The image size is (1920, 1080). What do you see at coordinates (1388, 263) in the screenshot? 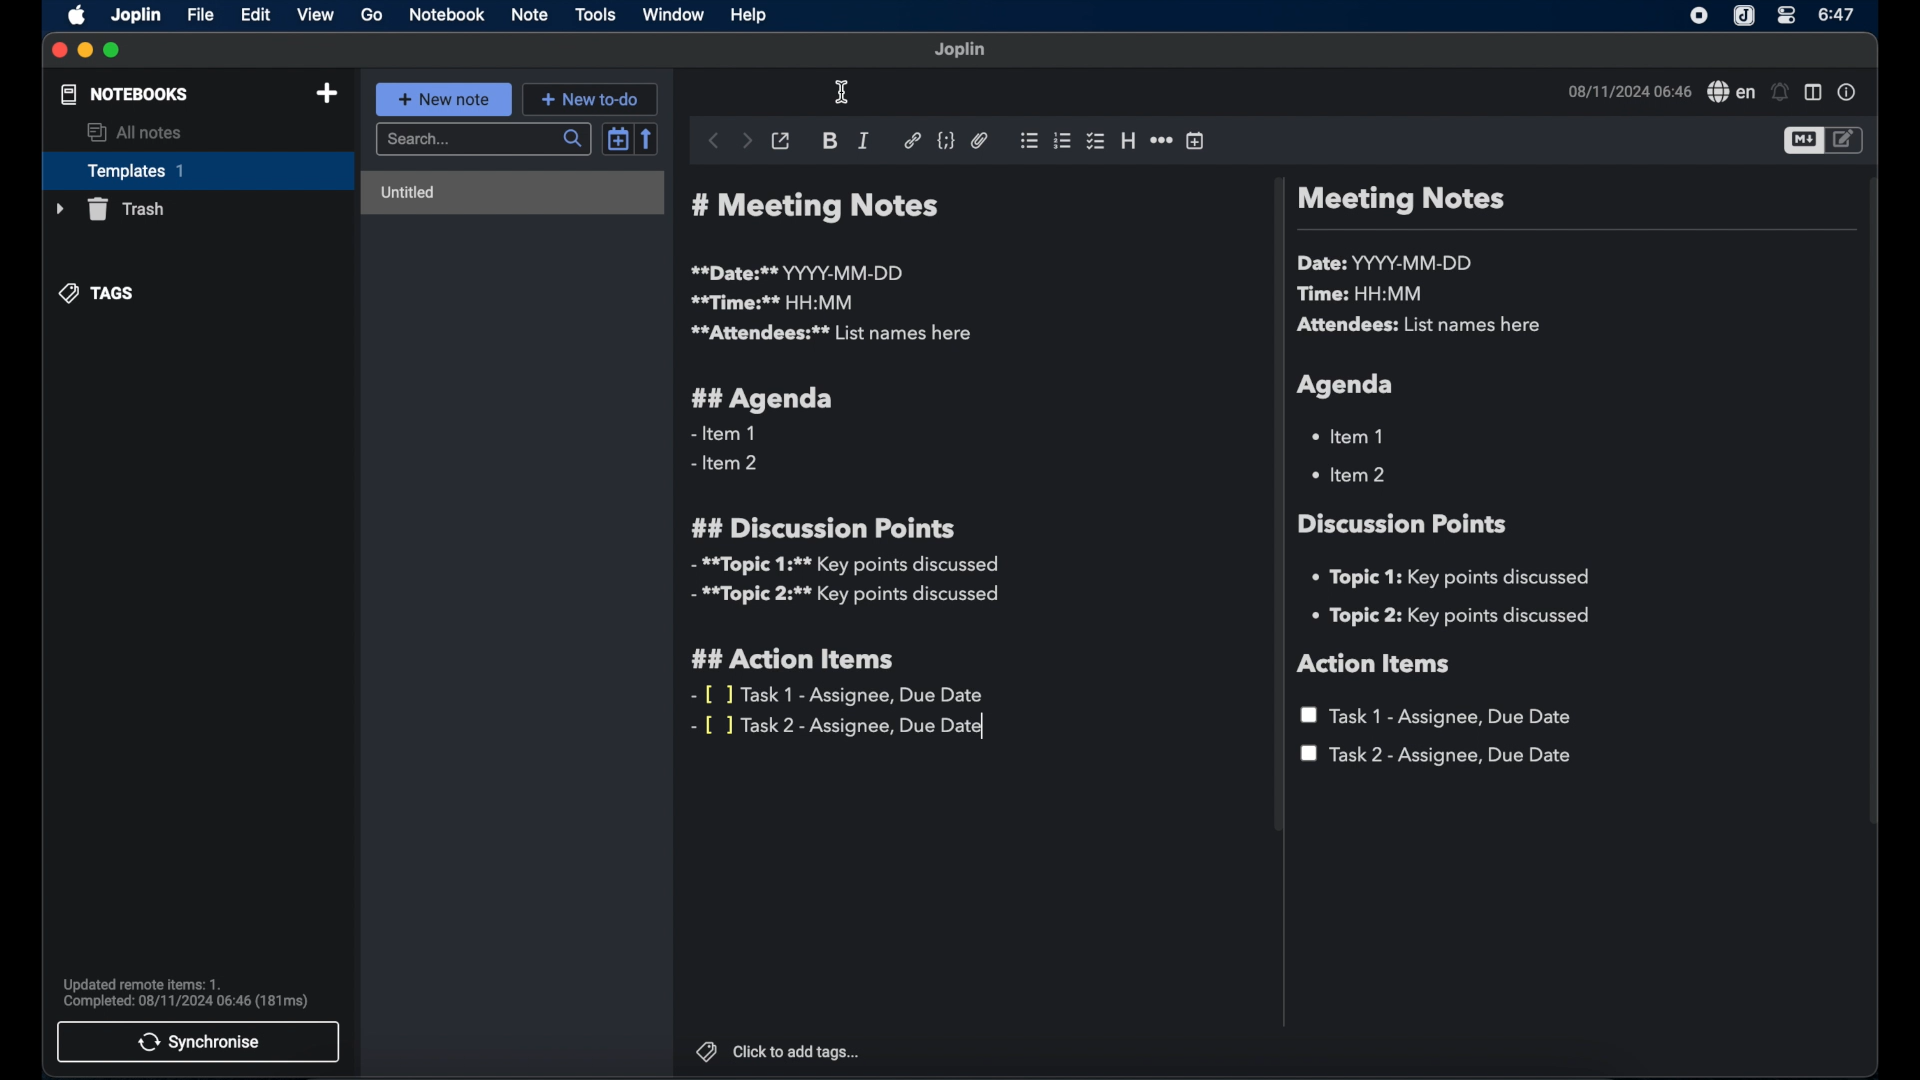
I see `date: YYYY-MM-DD` at bounding box center [1388, 263].